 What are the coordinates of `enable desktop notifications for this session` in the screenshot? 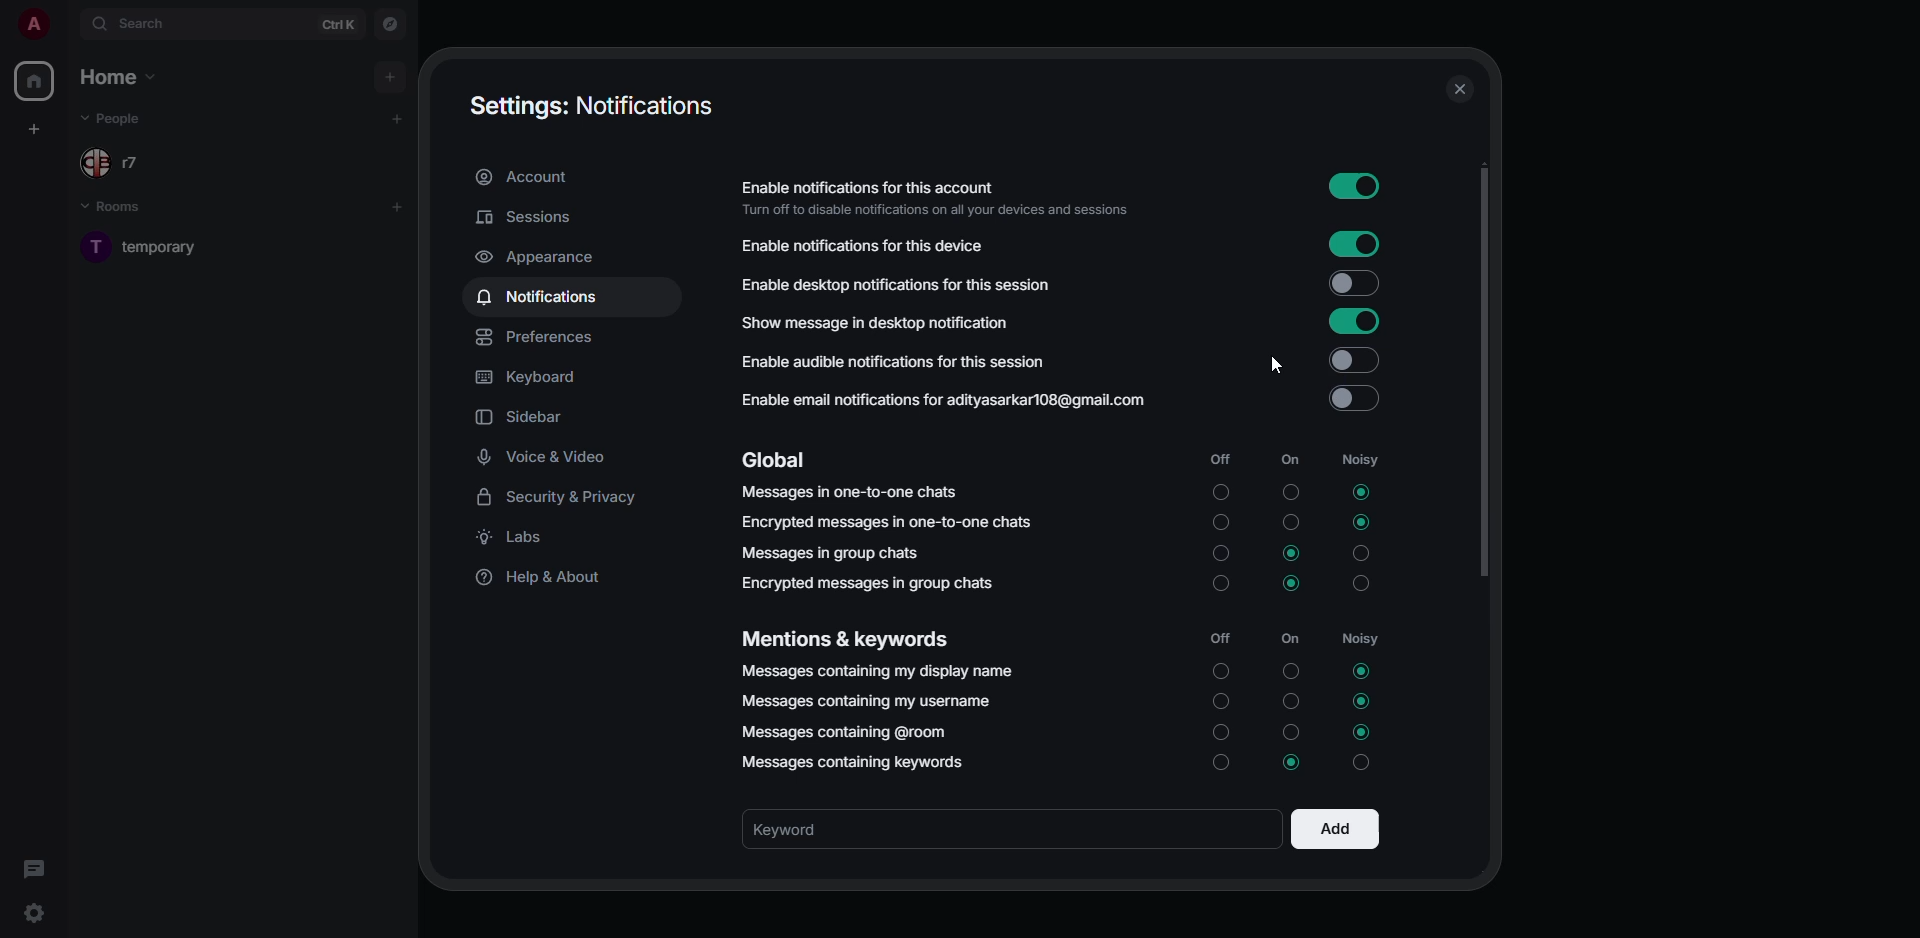 It's located at (898, 285).